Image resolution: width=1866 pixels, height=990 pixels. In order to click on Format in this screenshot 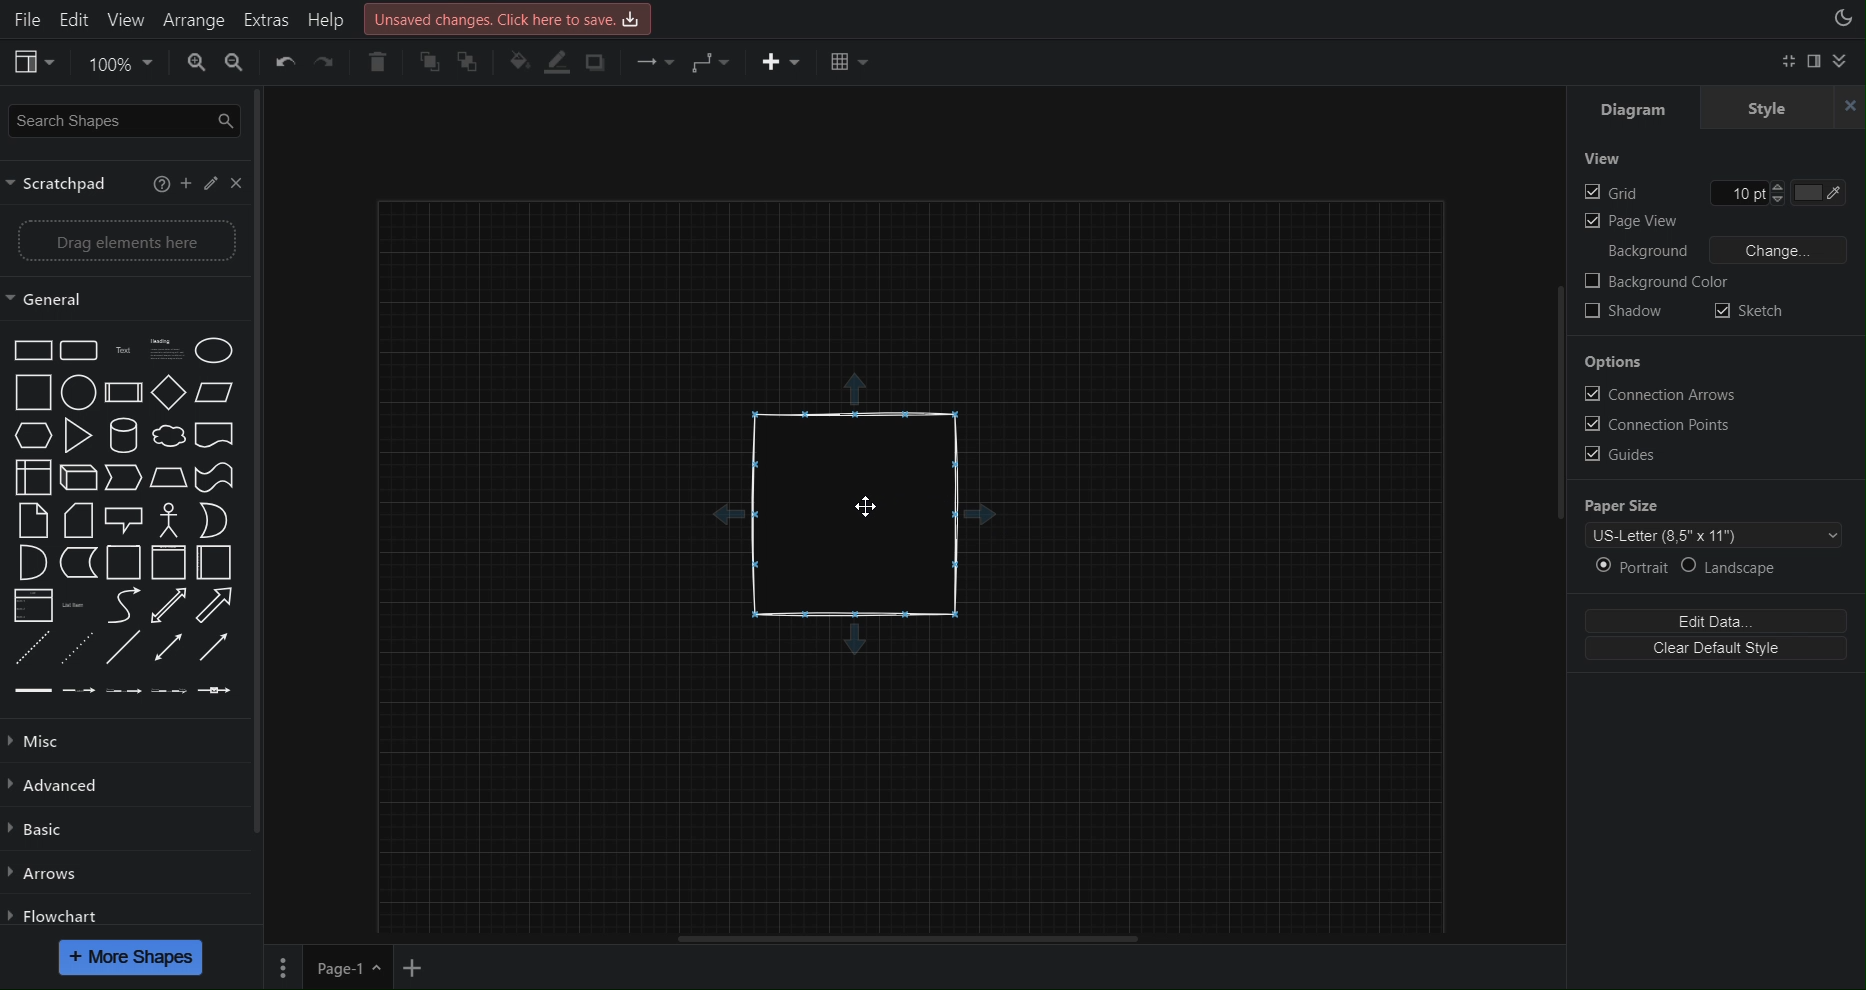, I will do `click(1819, 65)`.